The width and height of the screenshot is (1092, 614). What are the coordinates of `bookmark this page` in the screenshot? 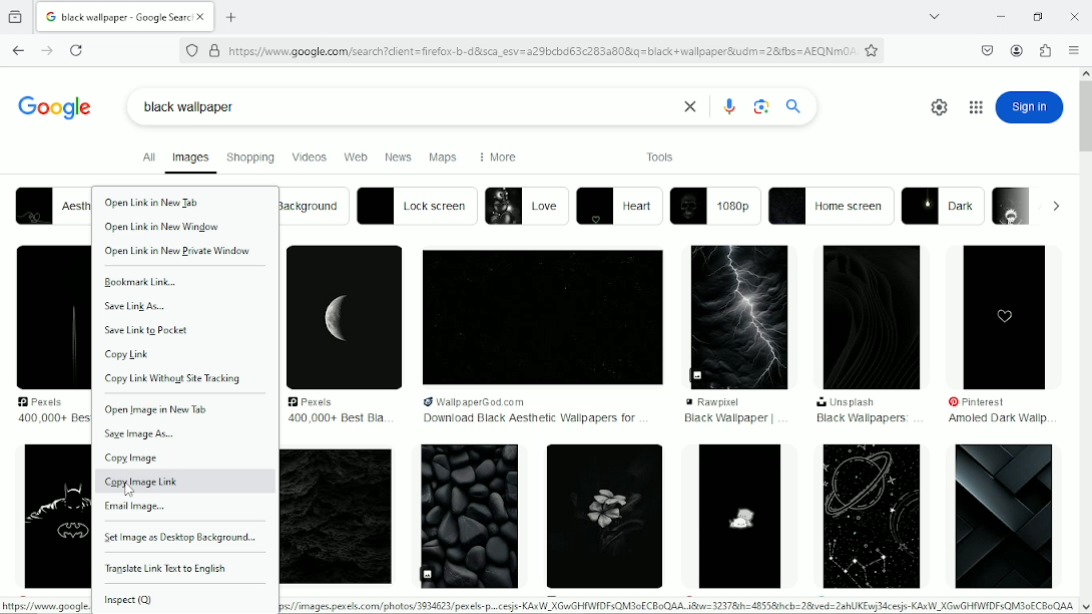 It's located at (871, 50).